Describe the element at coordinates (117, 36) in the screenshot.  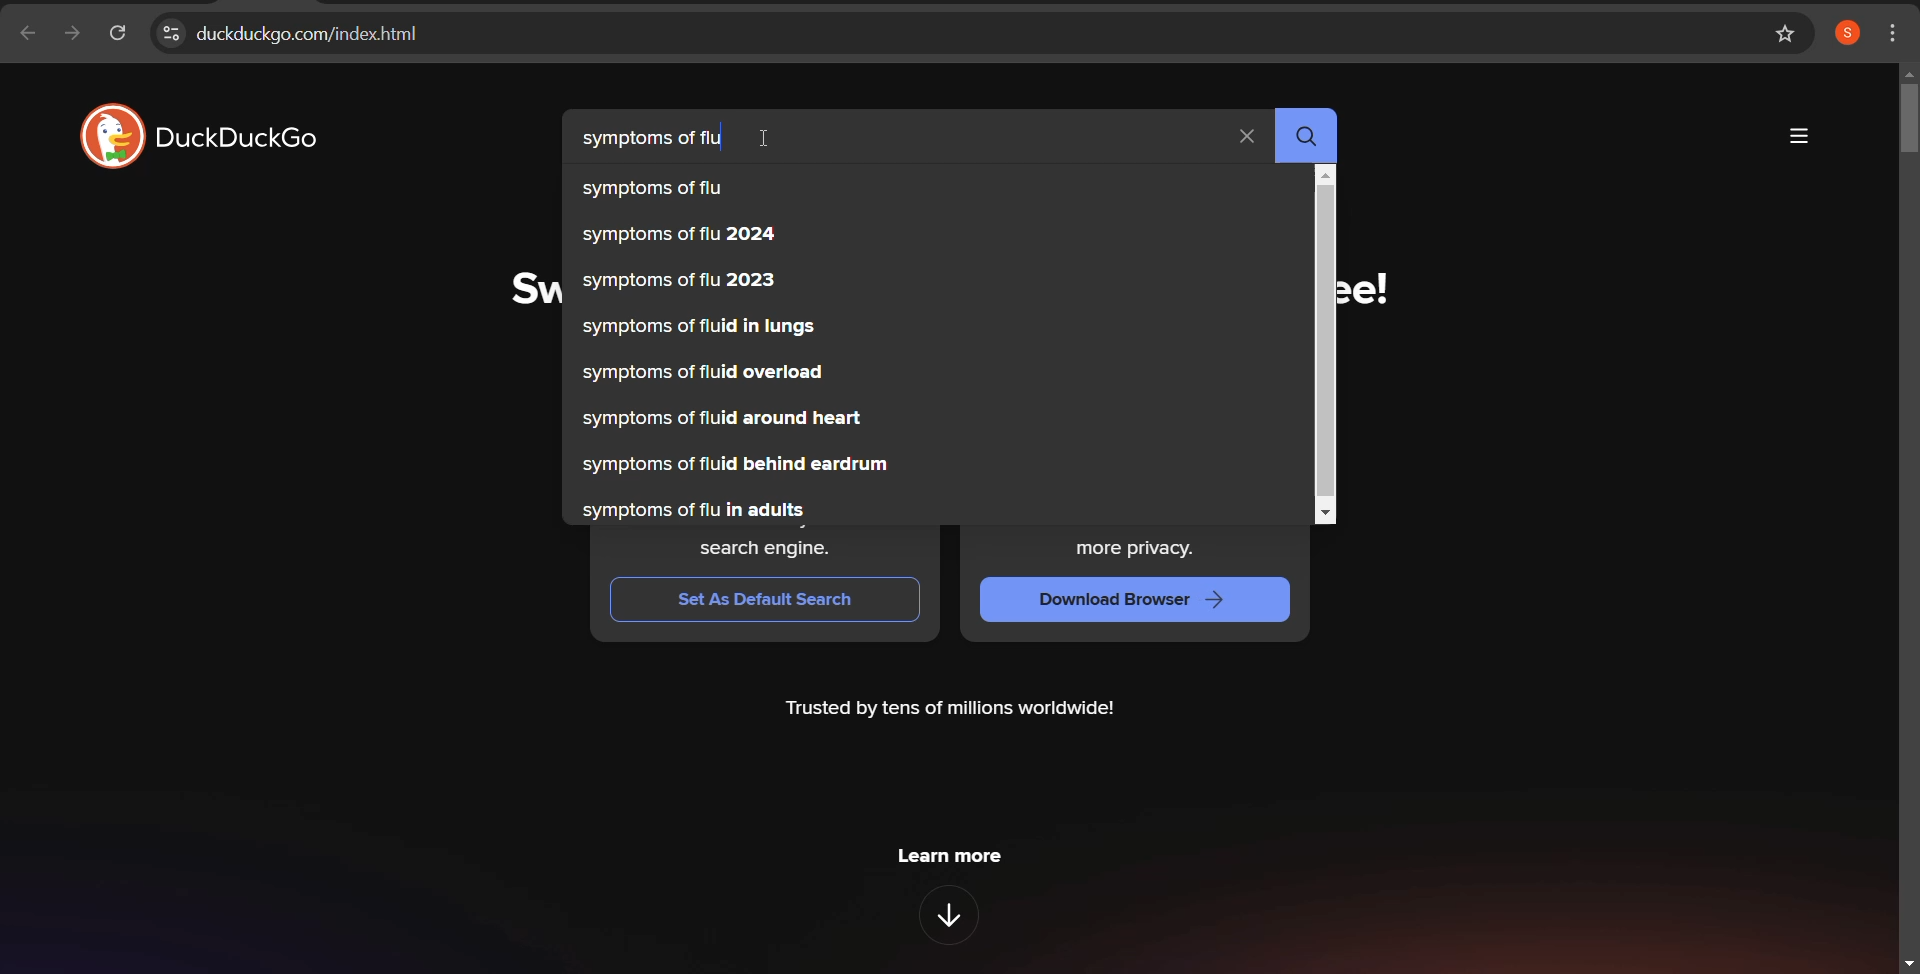
I see `reload` at that location.